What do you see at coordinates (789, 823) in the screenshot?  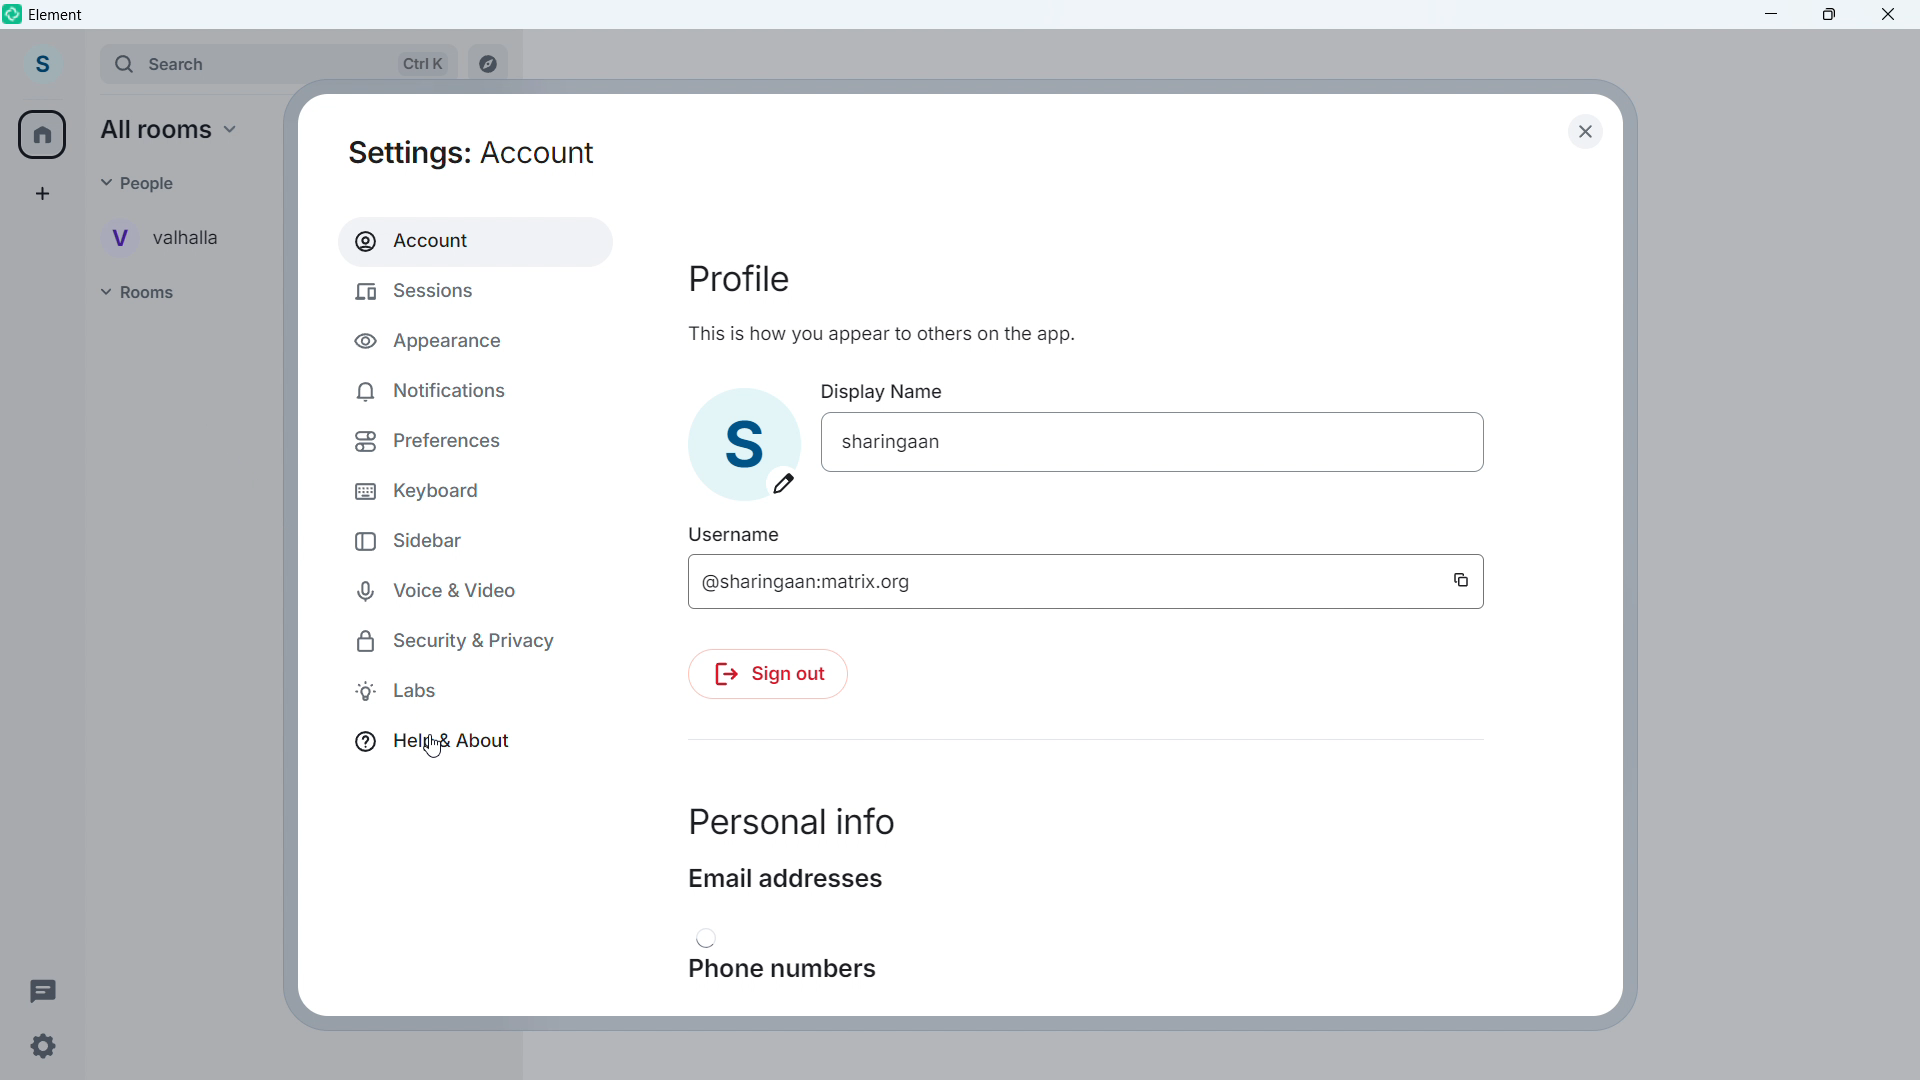 I see `Personal info ` at bounding box center [789, 823].